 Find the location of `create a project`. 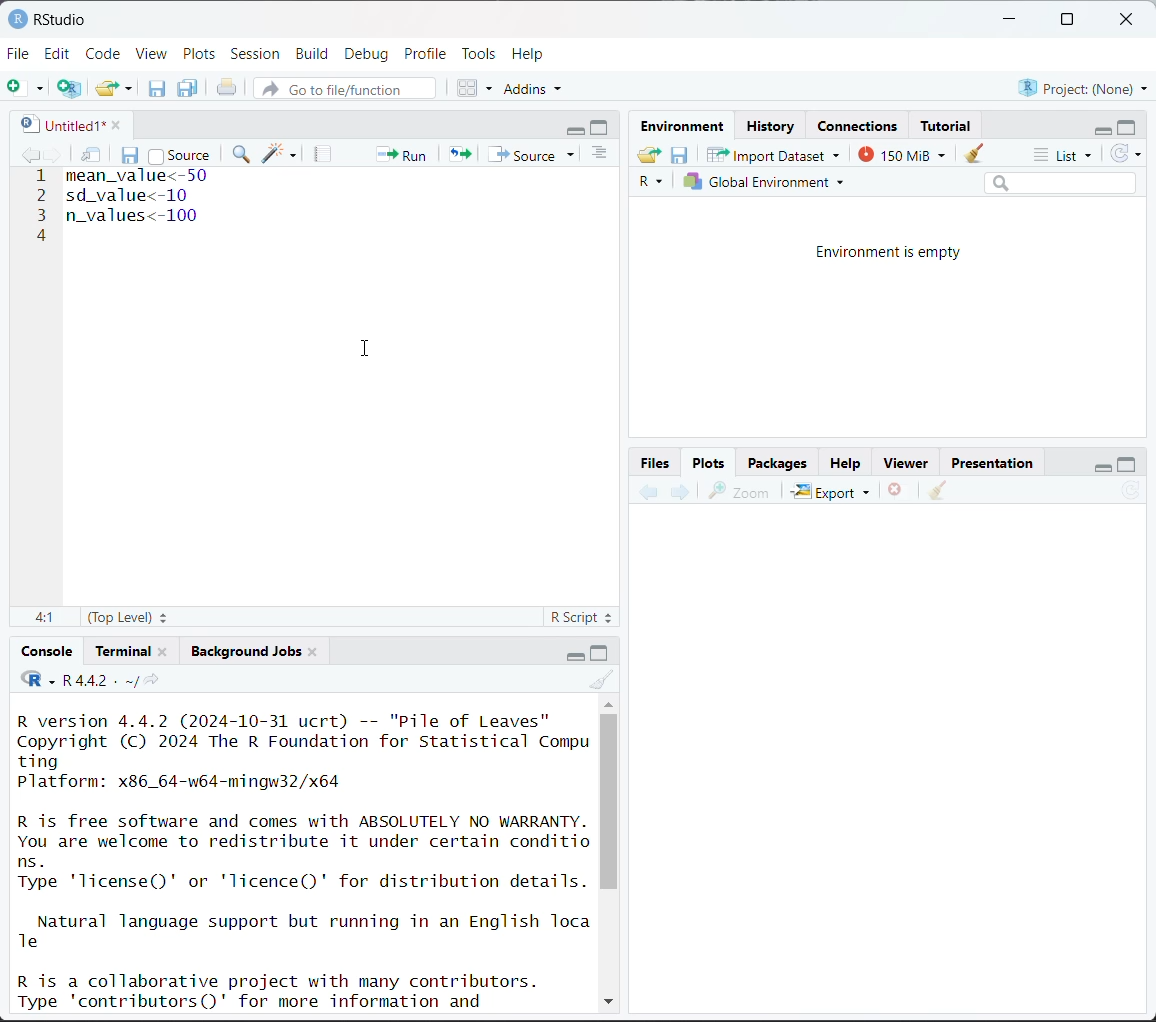

create a project is located at coordinates (69, 88).